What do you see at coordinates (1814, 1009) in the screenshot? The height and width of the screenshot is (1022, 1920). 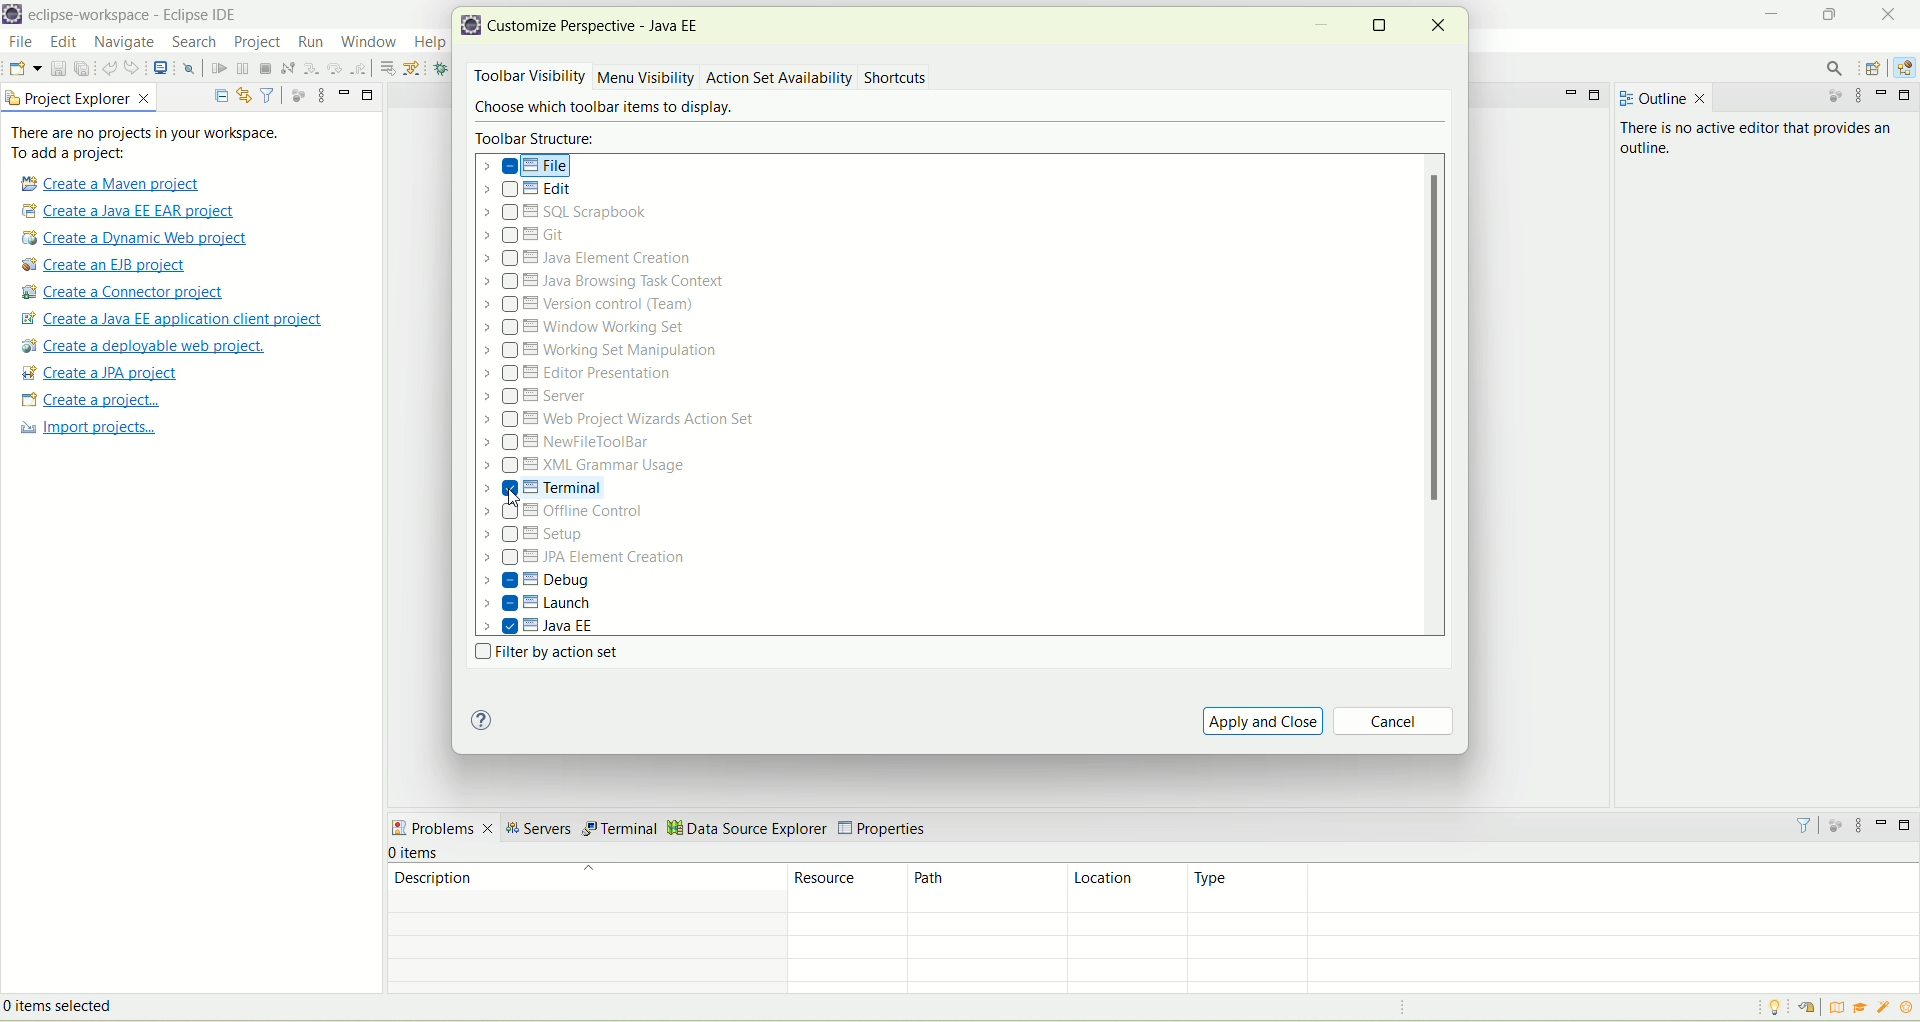 I see `restore welcome` at bounding box center [1814, 1009].